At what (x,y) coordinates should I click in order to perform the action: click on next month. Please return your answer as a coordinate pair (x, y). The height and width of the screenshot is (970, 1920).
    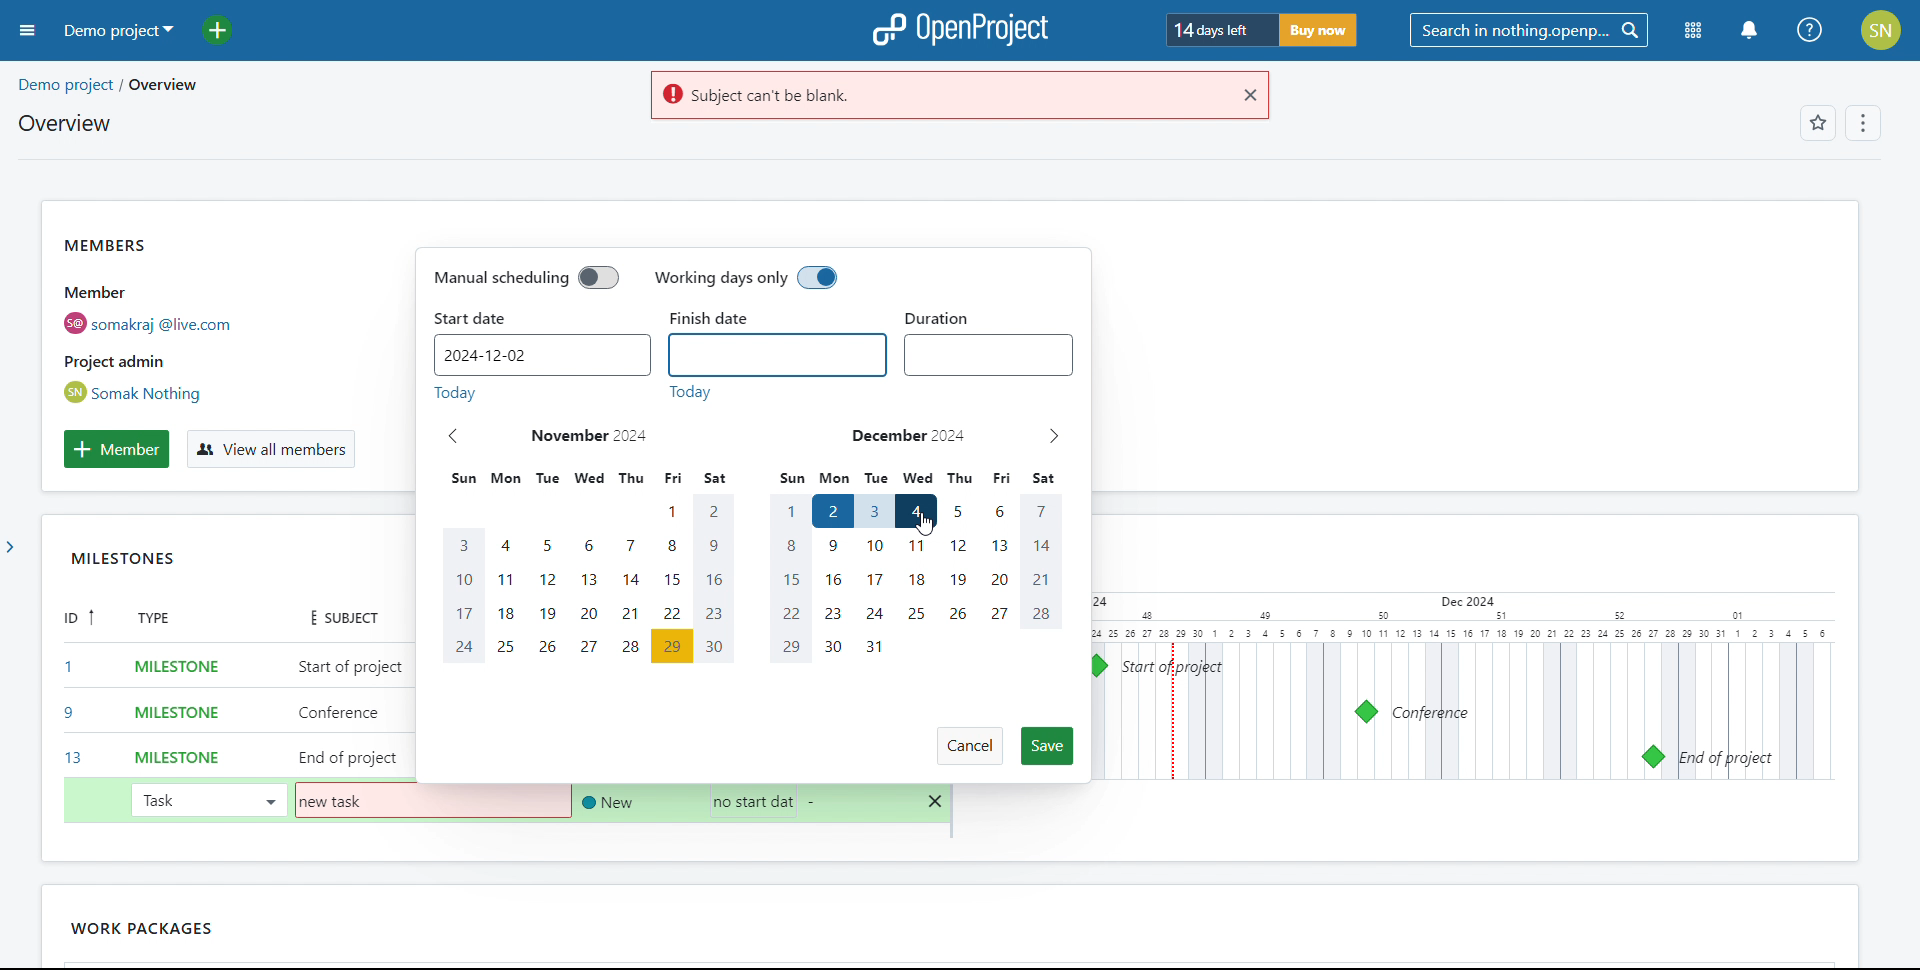
    Looking at the image, I should click on (1053, 437).